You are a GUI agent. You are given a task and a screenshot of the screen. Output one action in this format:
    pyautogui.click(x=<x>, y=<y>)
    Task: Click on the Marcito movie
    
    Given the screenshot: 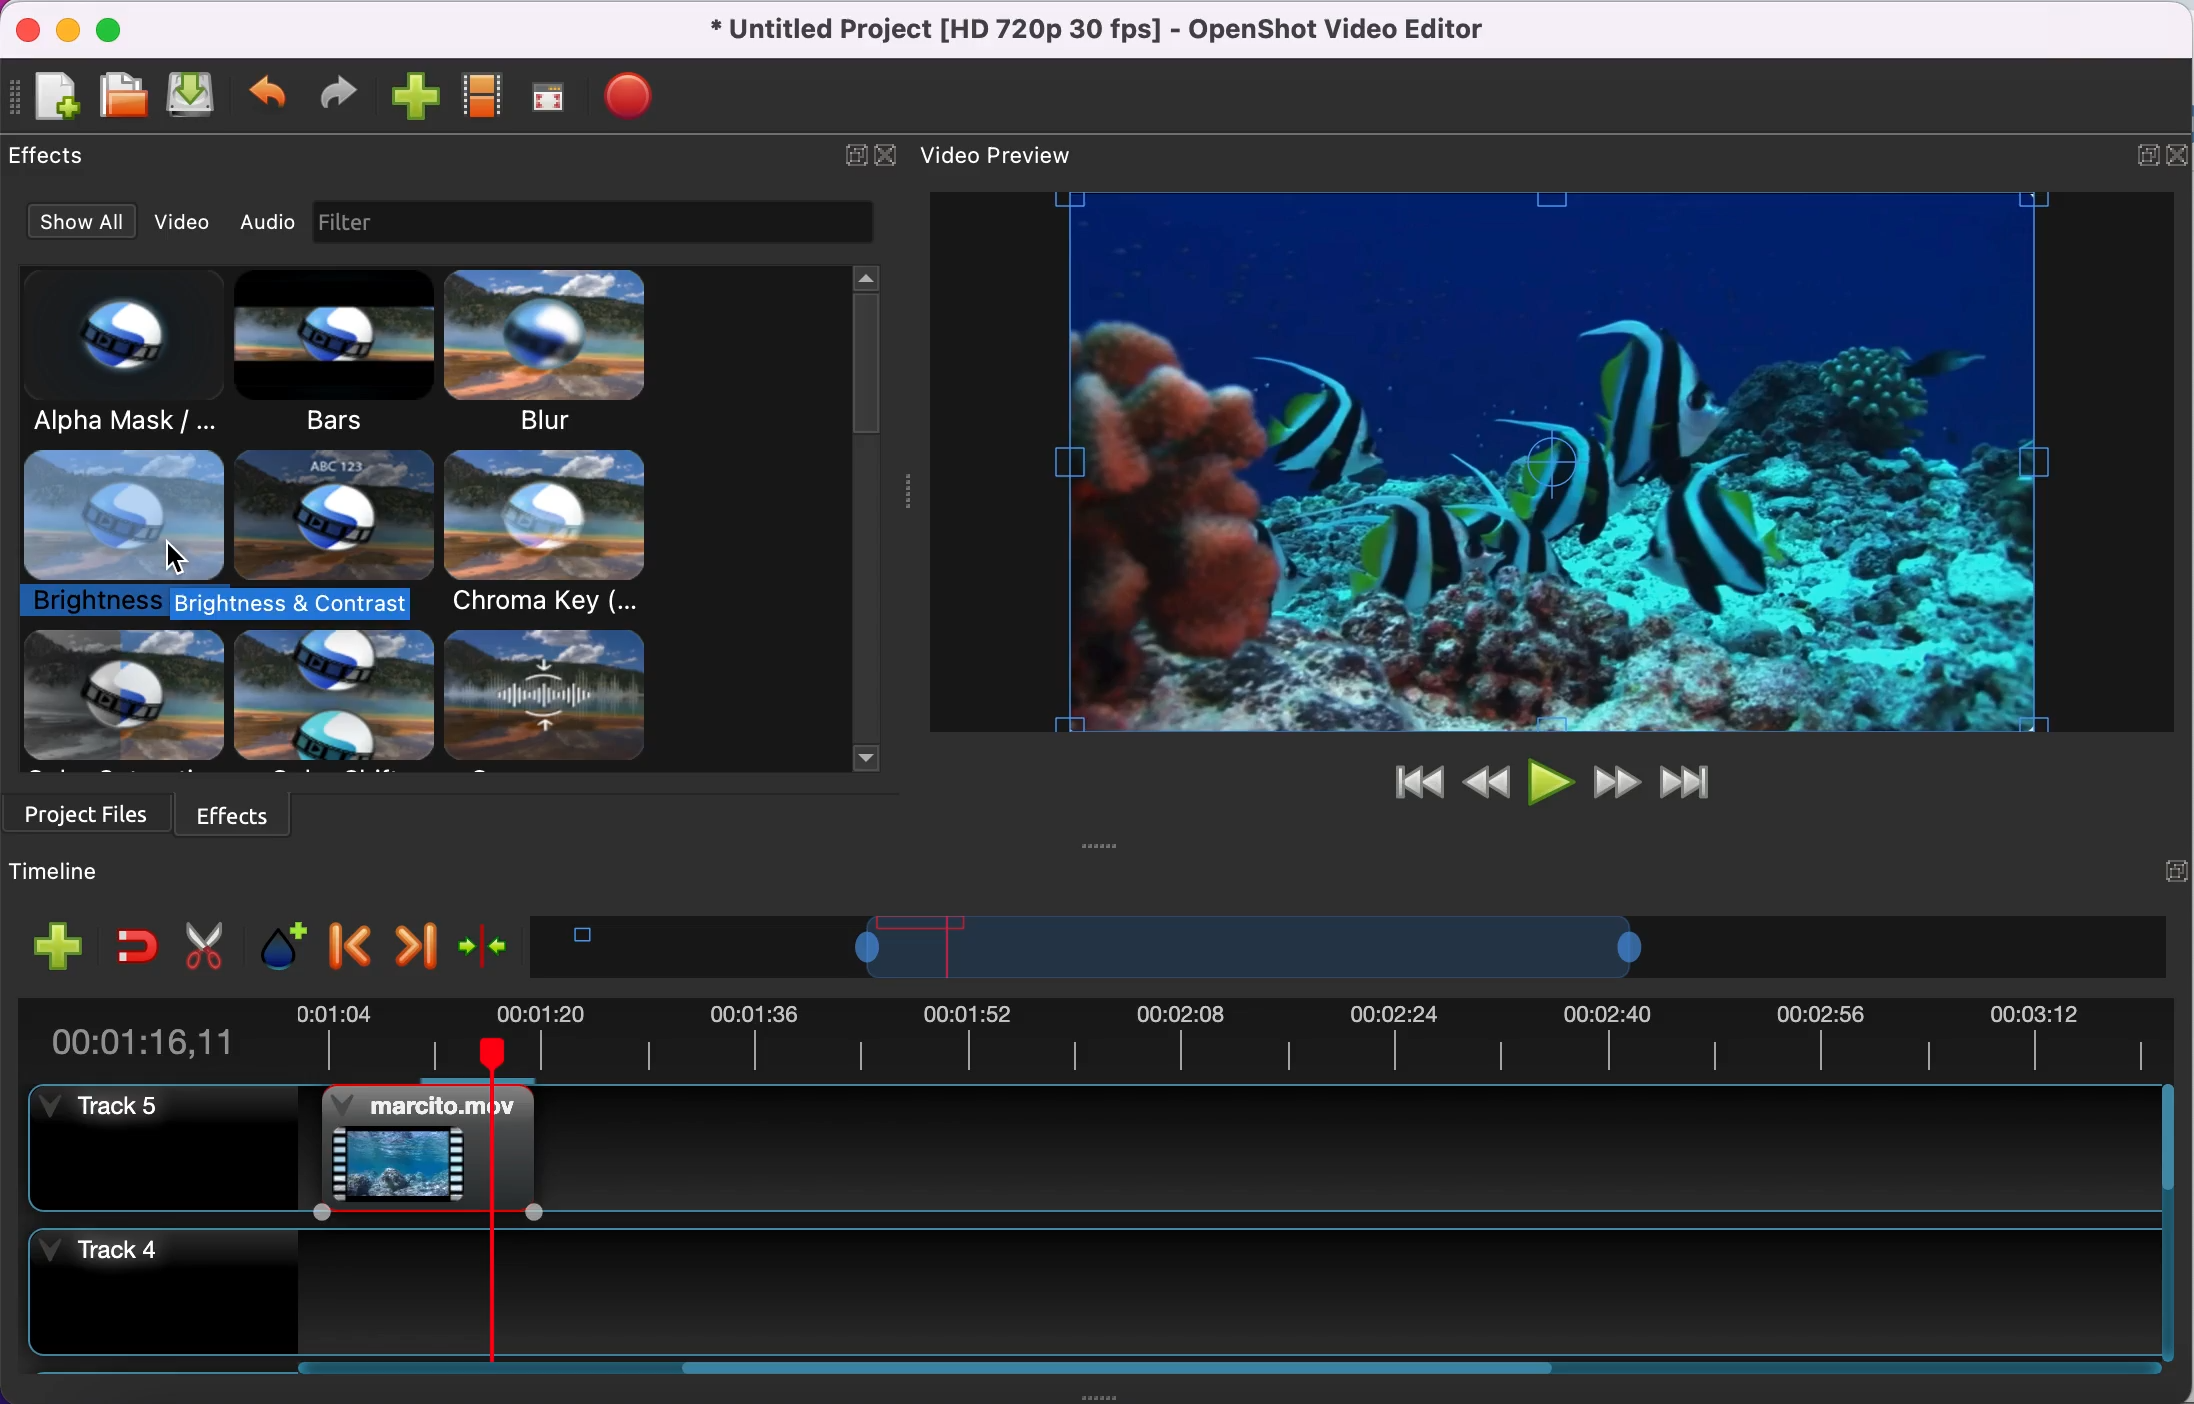 What is the action you would take?
    pyautogui.click(x=426, y=1149)
    